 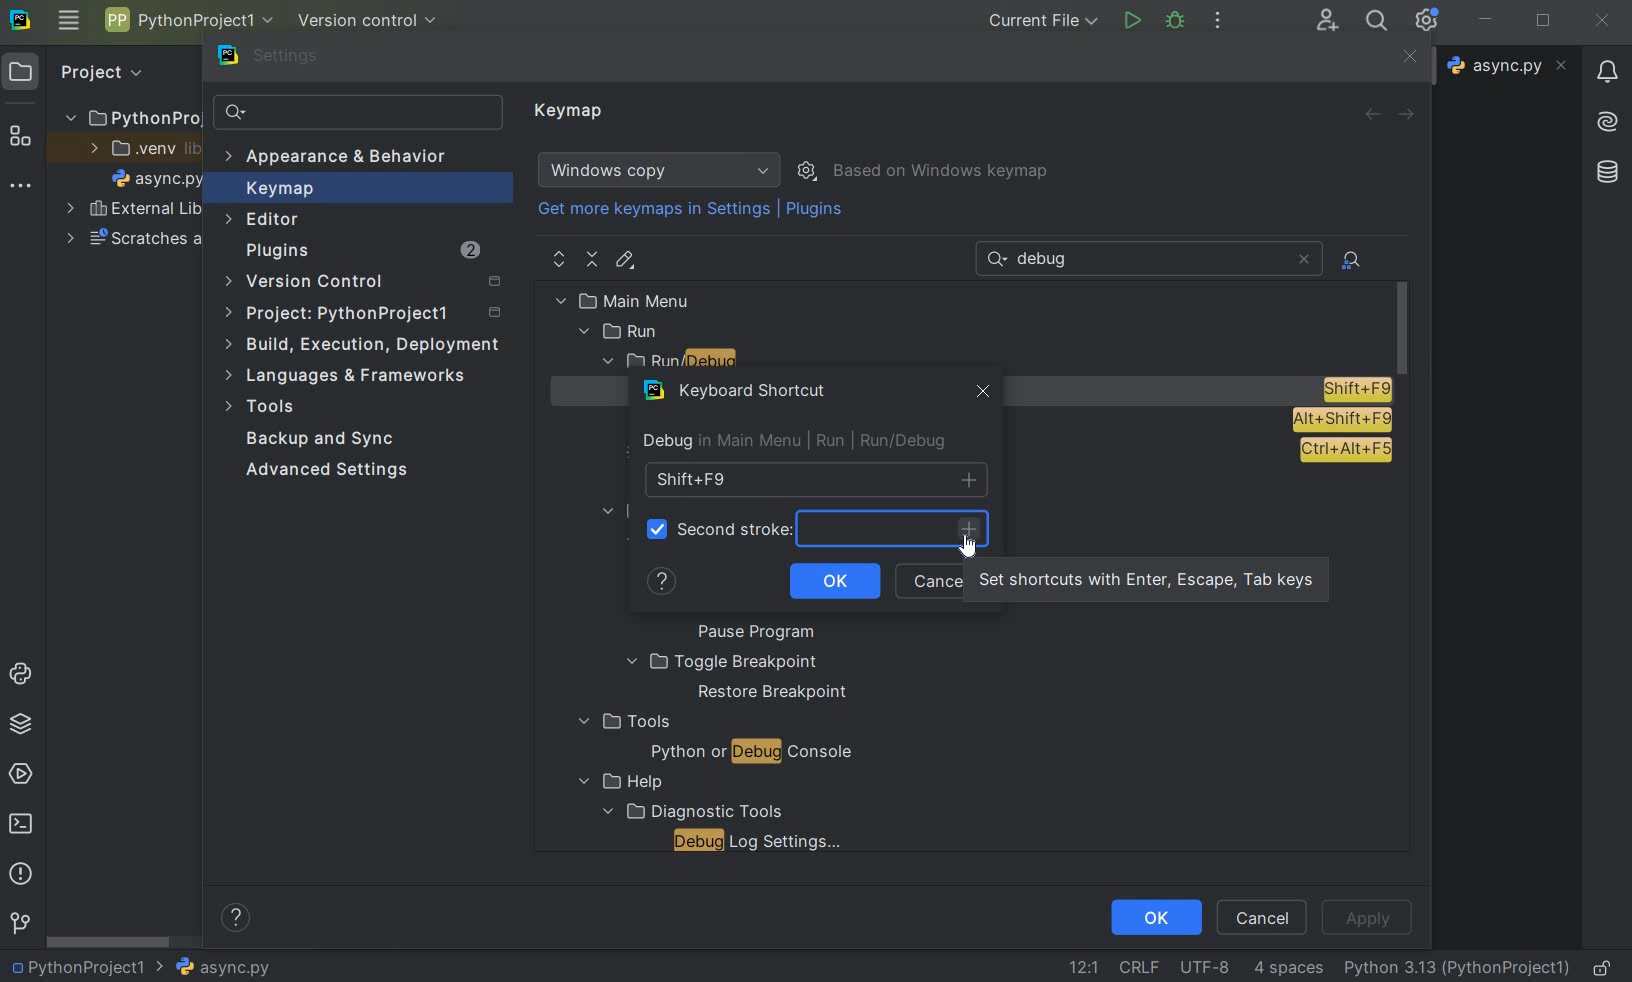 I want to click on forward, so click(x=1410, y=115).